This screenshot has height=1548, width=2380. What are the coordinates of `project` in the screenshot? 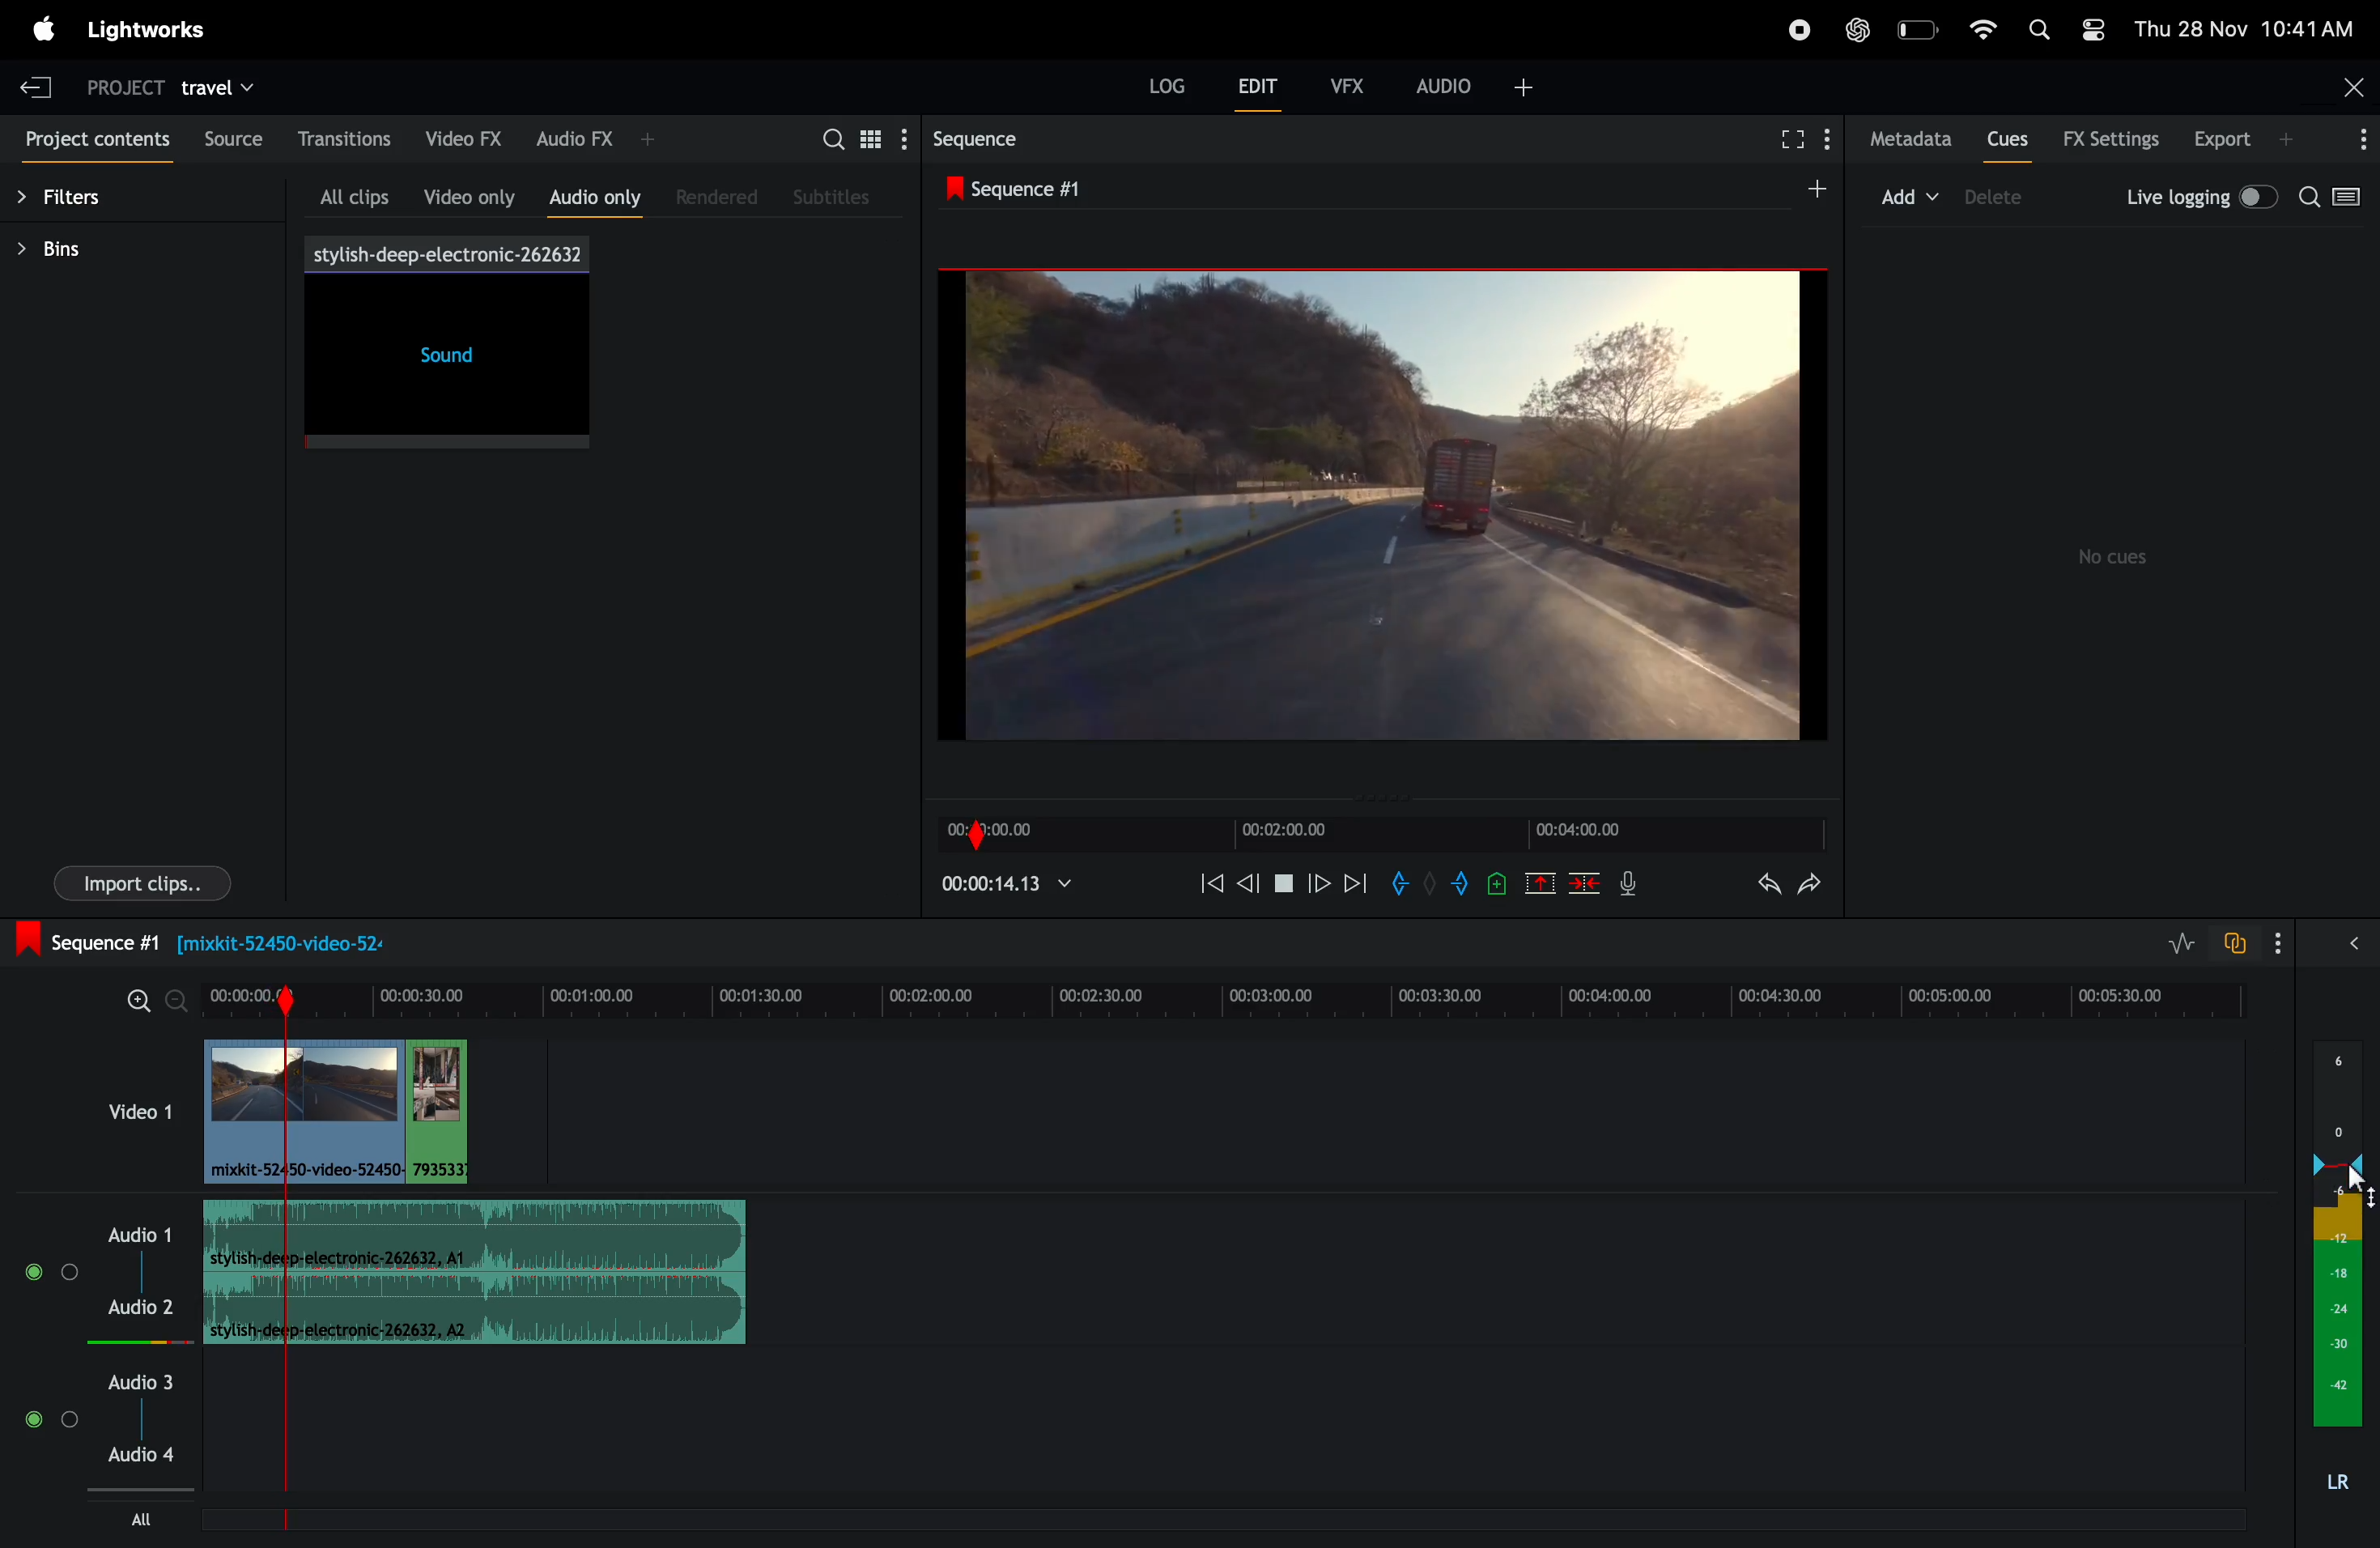 It's located at (124, 88).